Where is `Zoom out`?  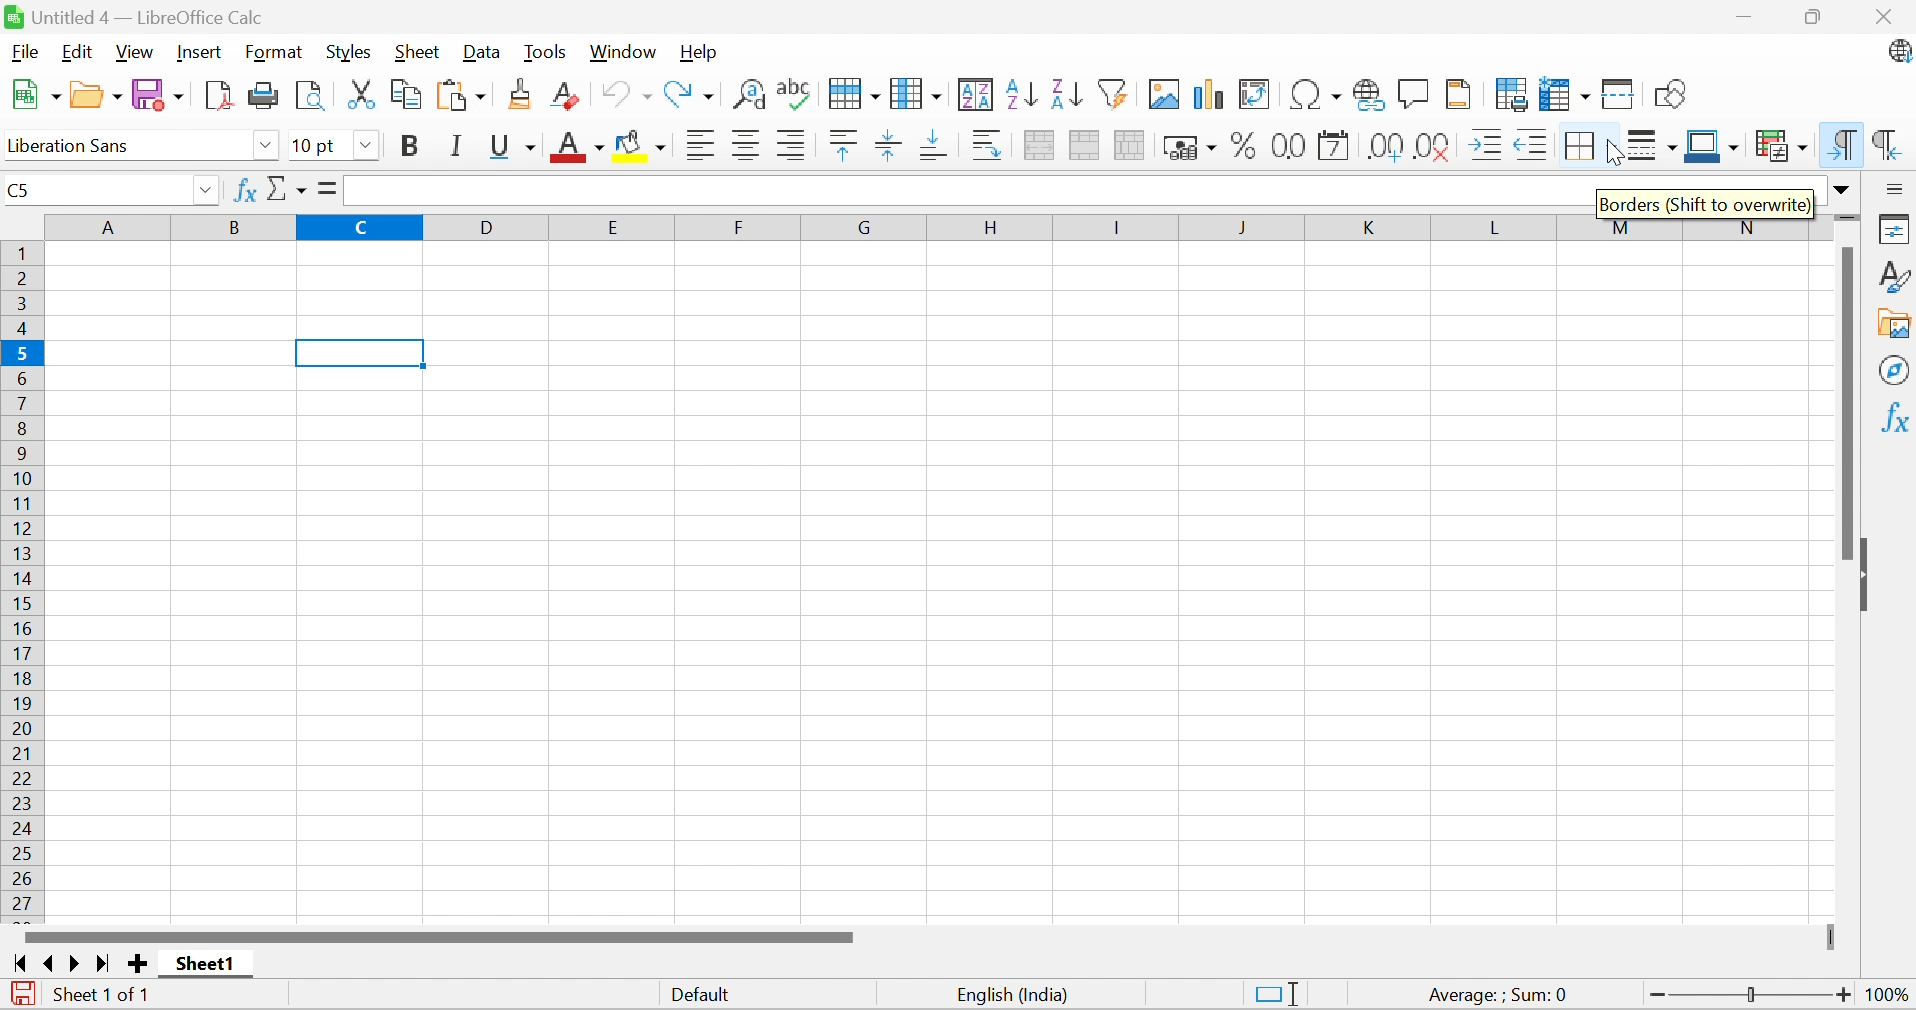
Zoom out is located at coordinates (1657, 996).